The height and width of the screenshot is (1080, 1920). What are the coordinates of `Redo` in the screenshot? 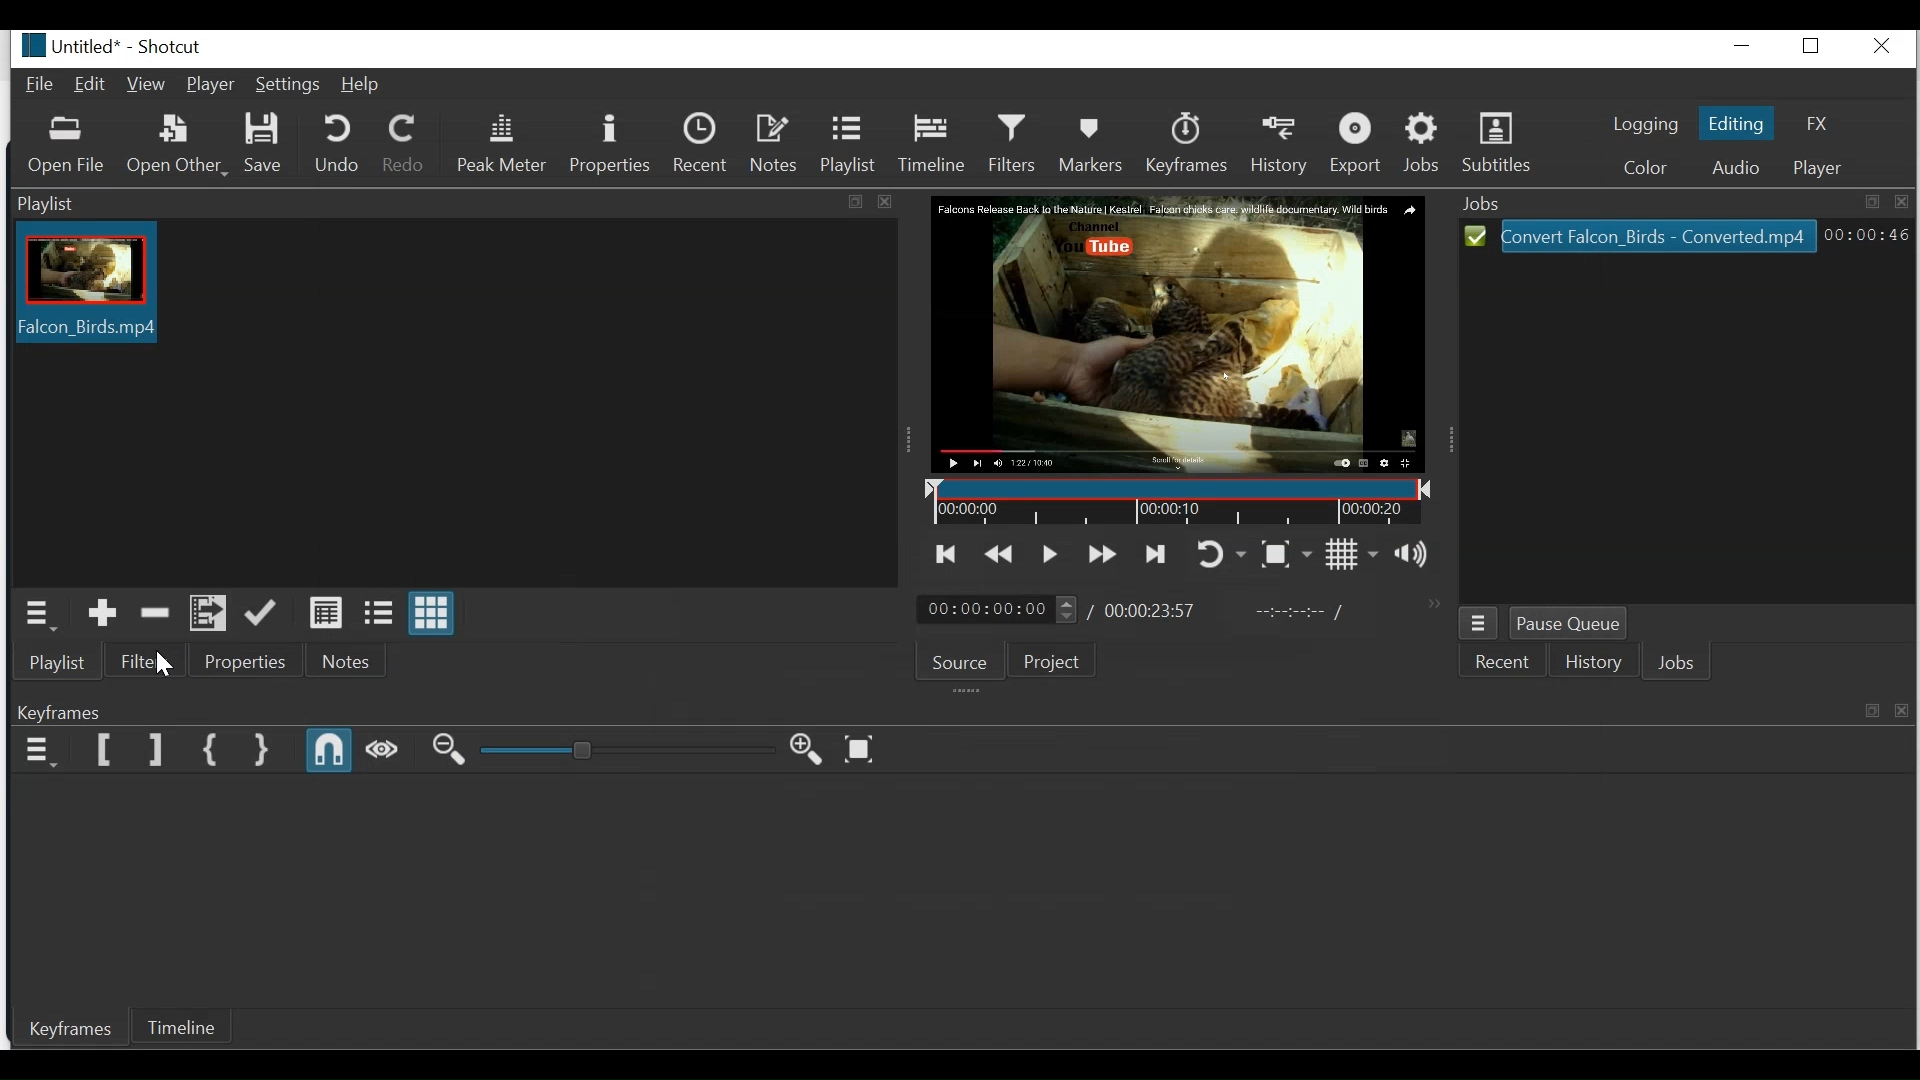 It's located at (404, 143).